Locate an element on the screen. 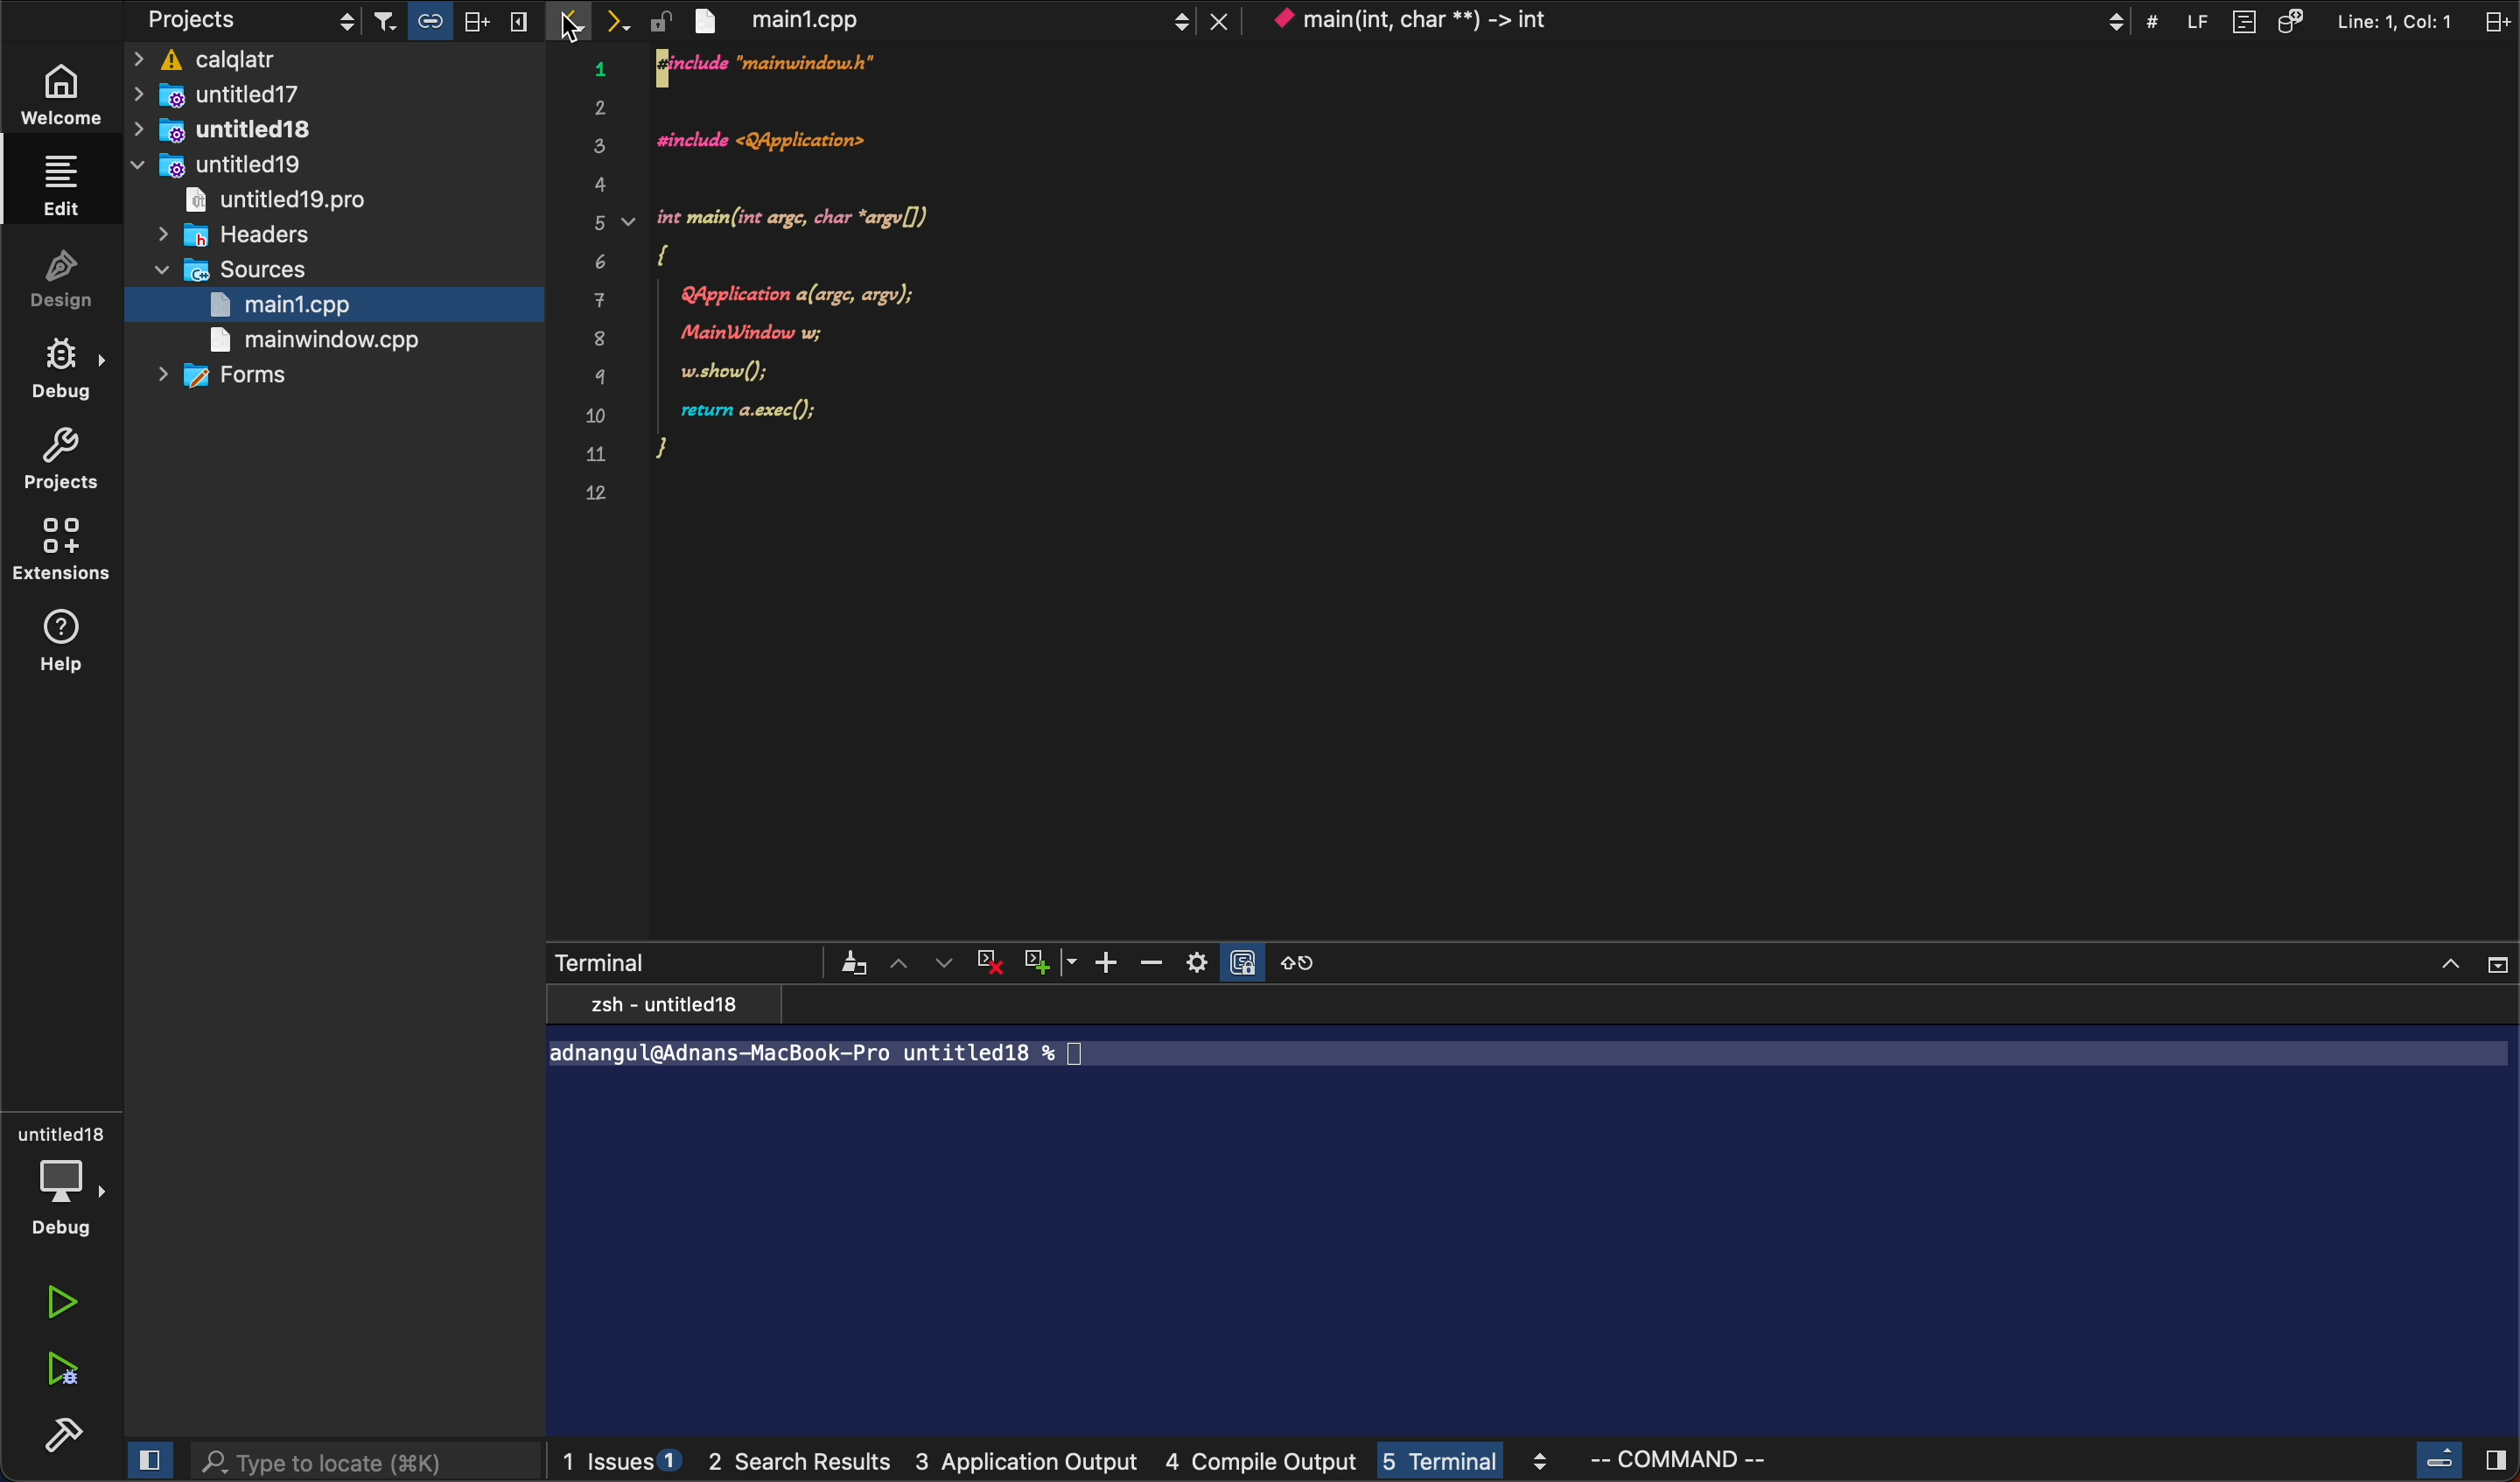  untitled 19 is located at coordinates (290, 203).